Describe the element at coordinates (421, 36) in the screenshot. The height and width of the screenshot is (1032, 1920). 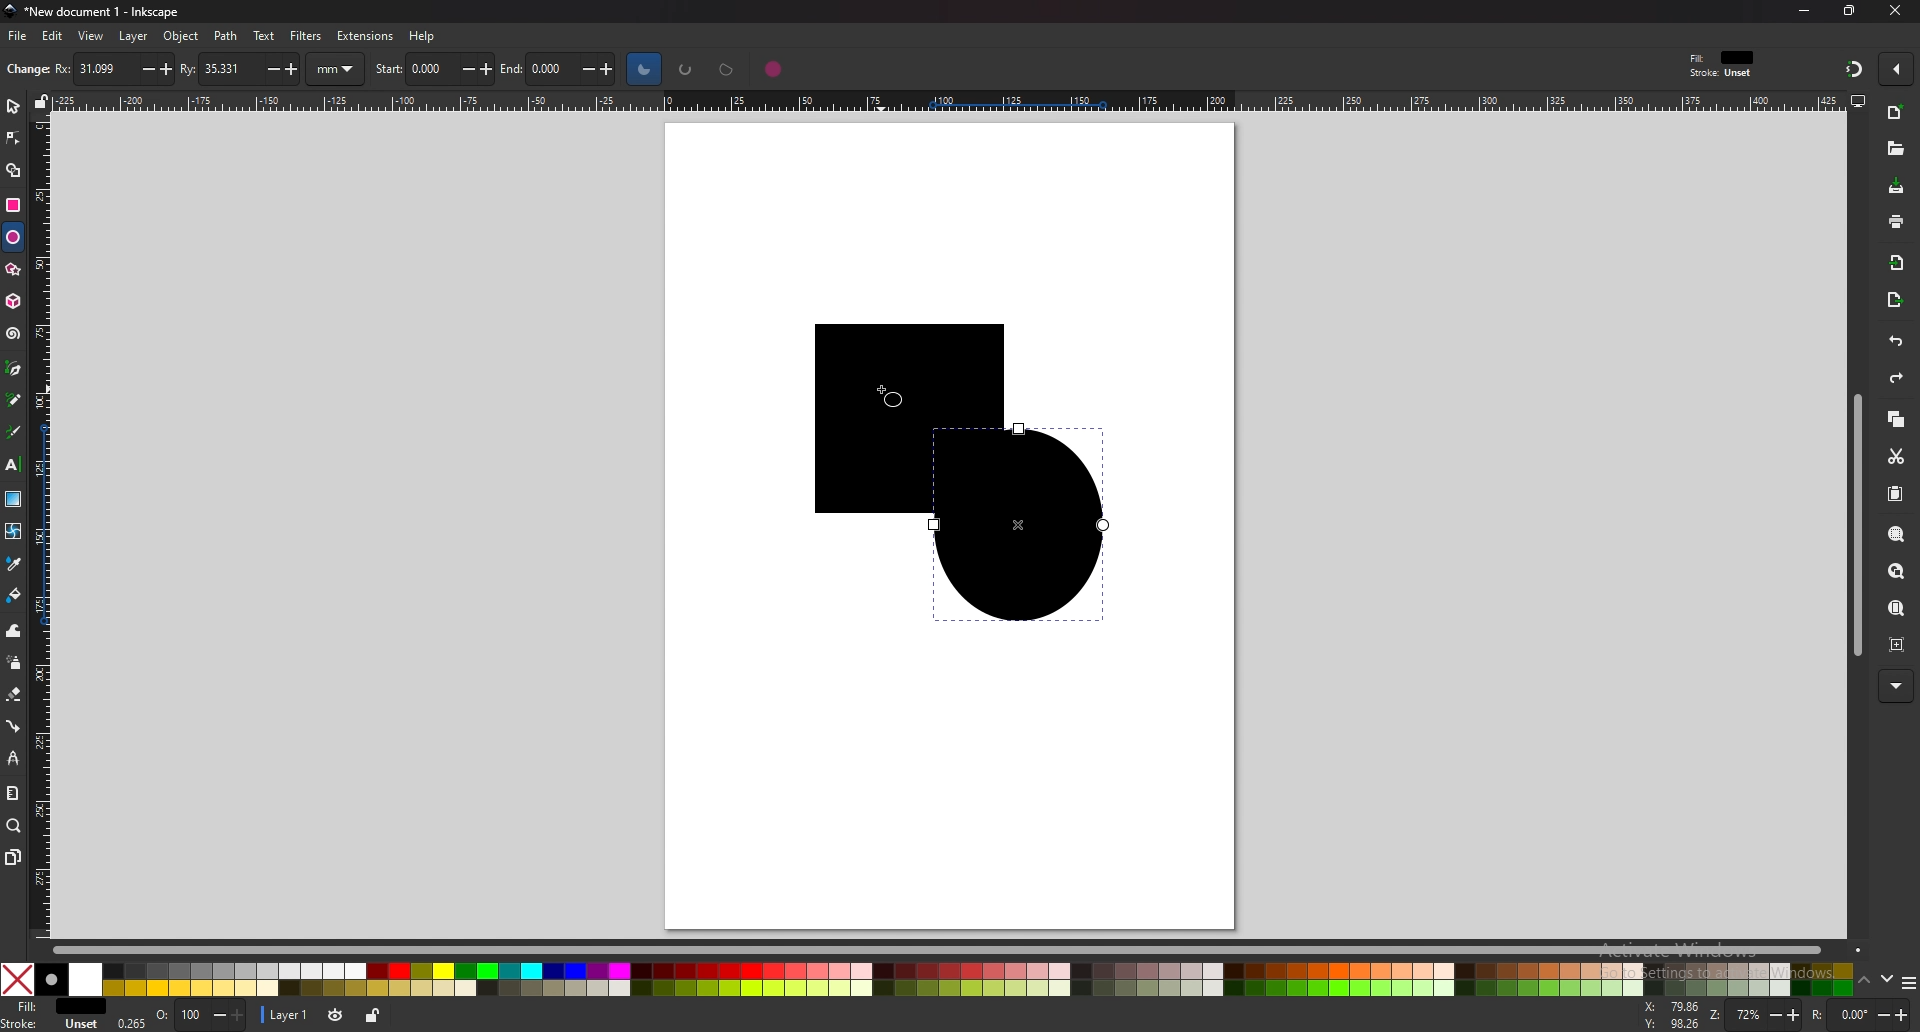
I see `help` at that location.